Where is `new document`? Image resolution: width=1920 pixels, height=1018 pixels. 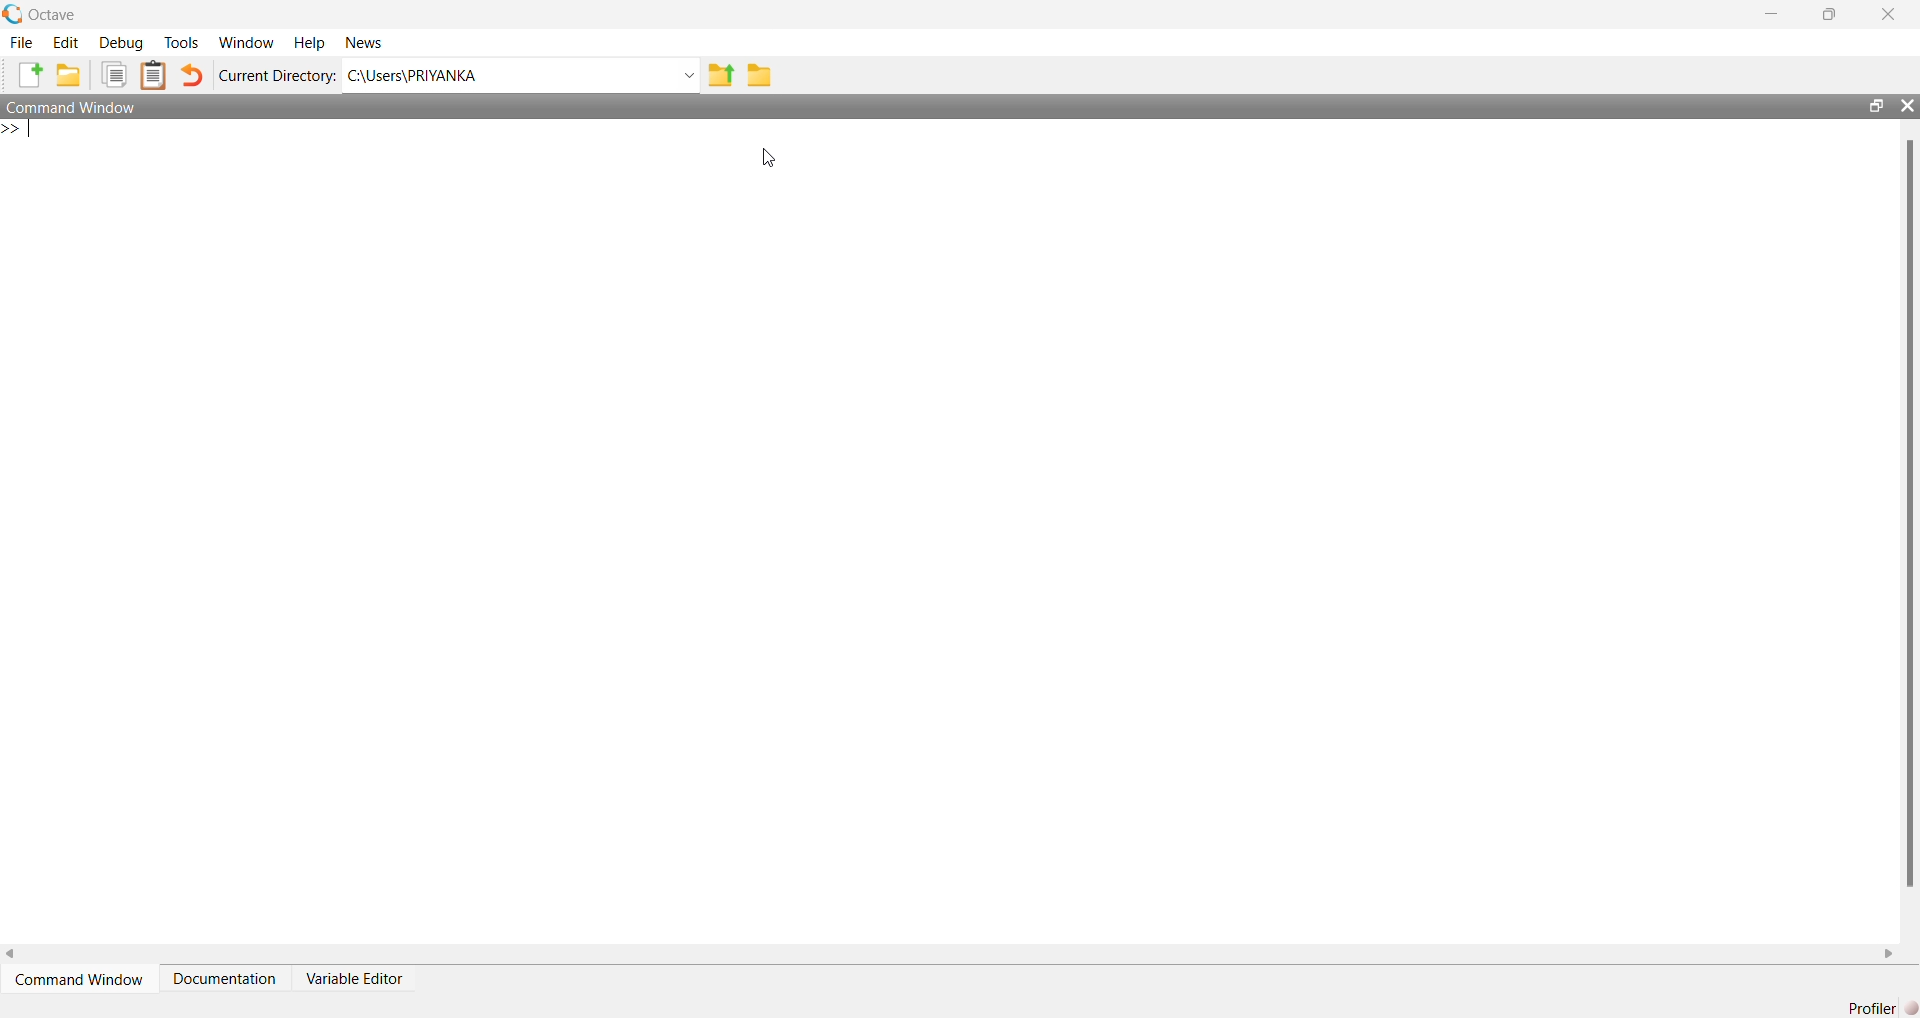 new document is located at coordinates (29, 74).